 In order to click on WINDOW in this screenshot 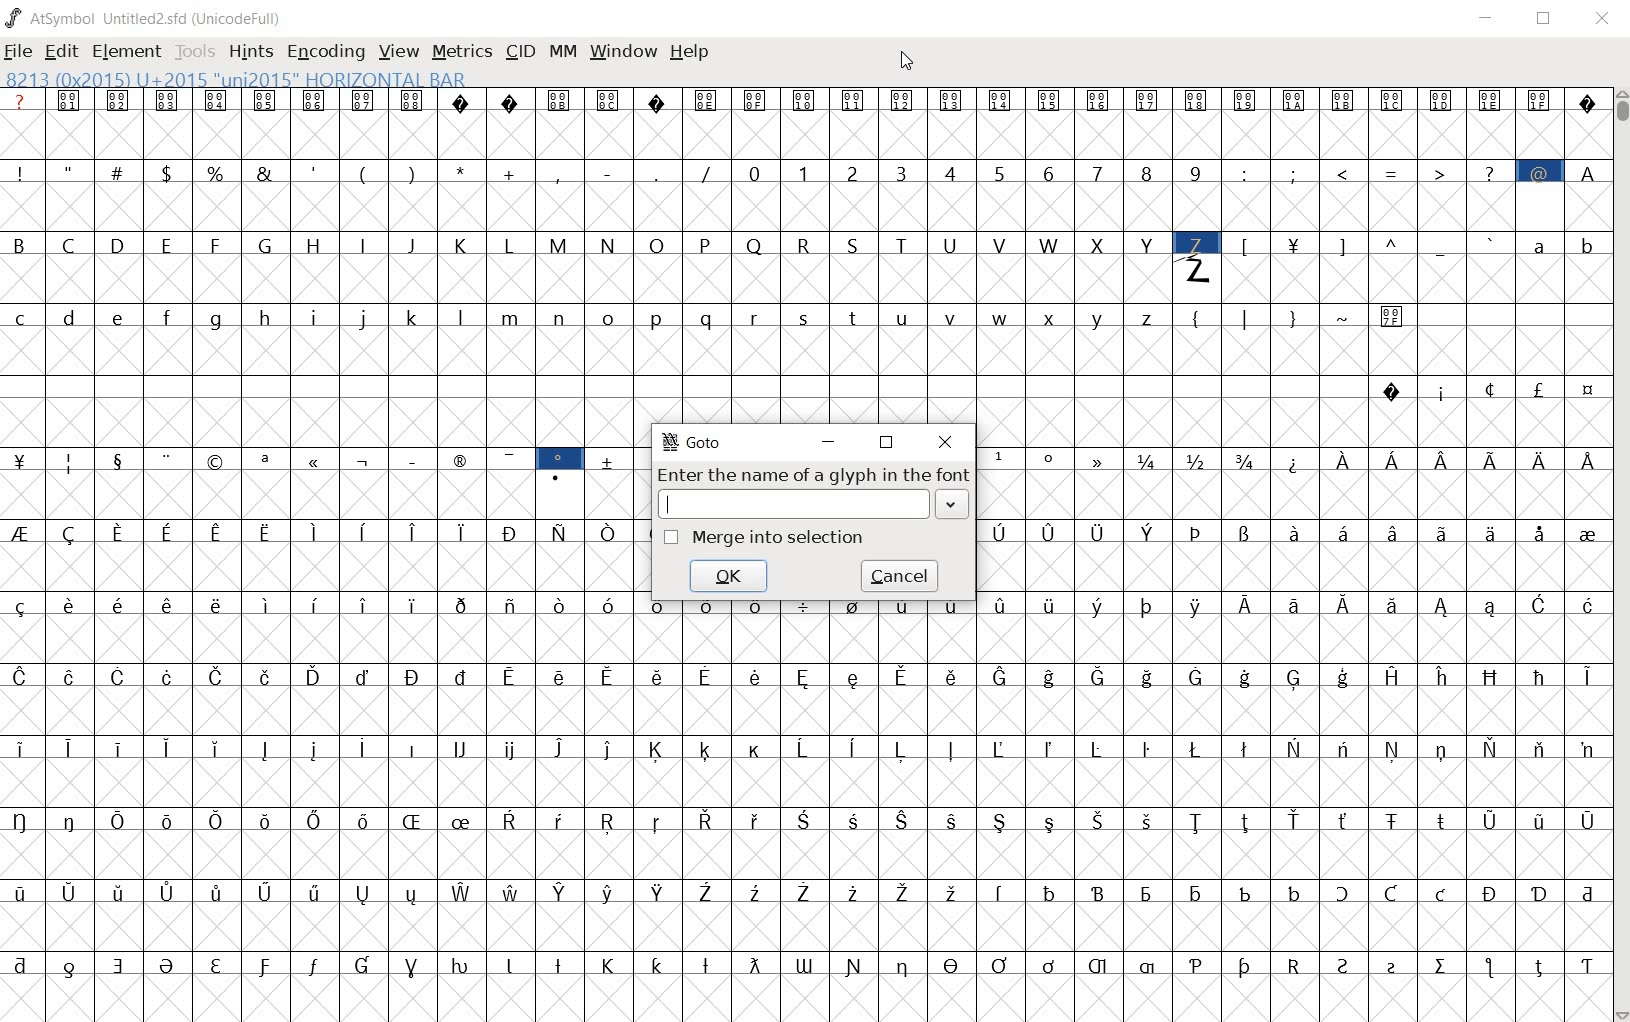, I will do `click(625, 51)`.